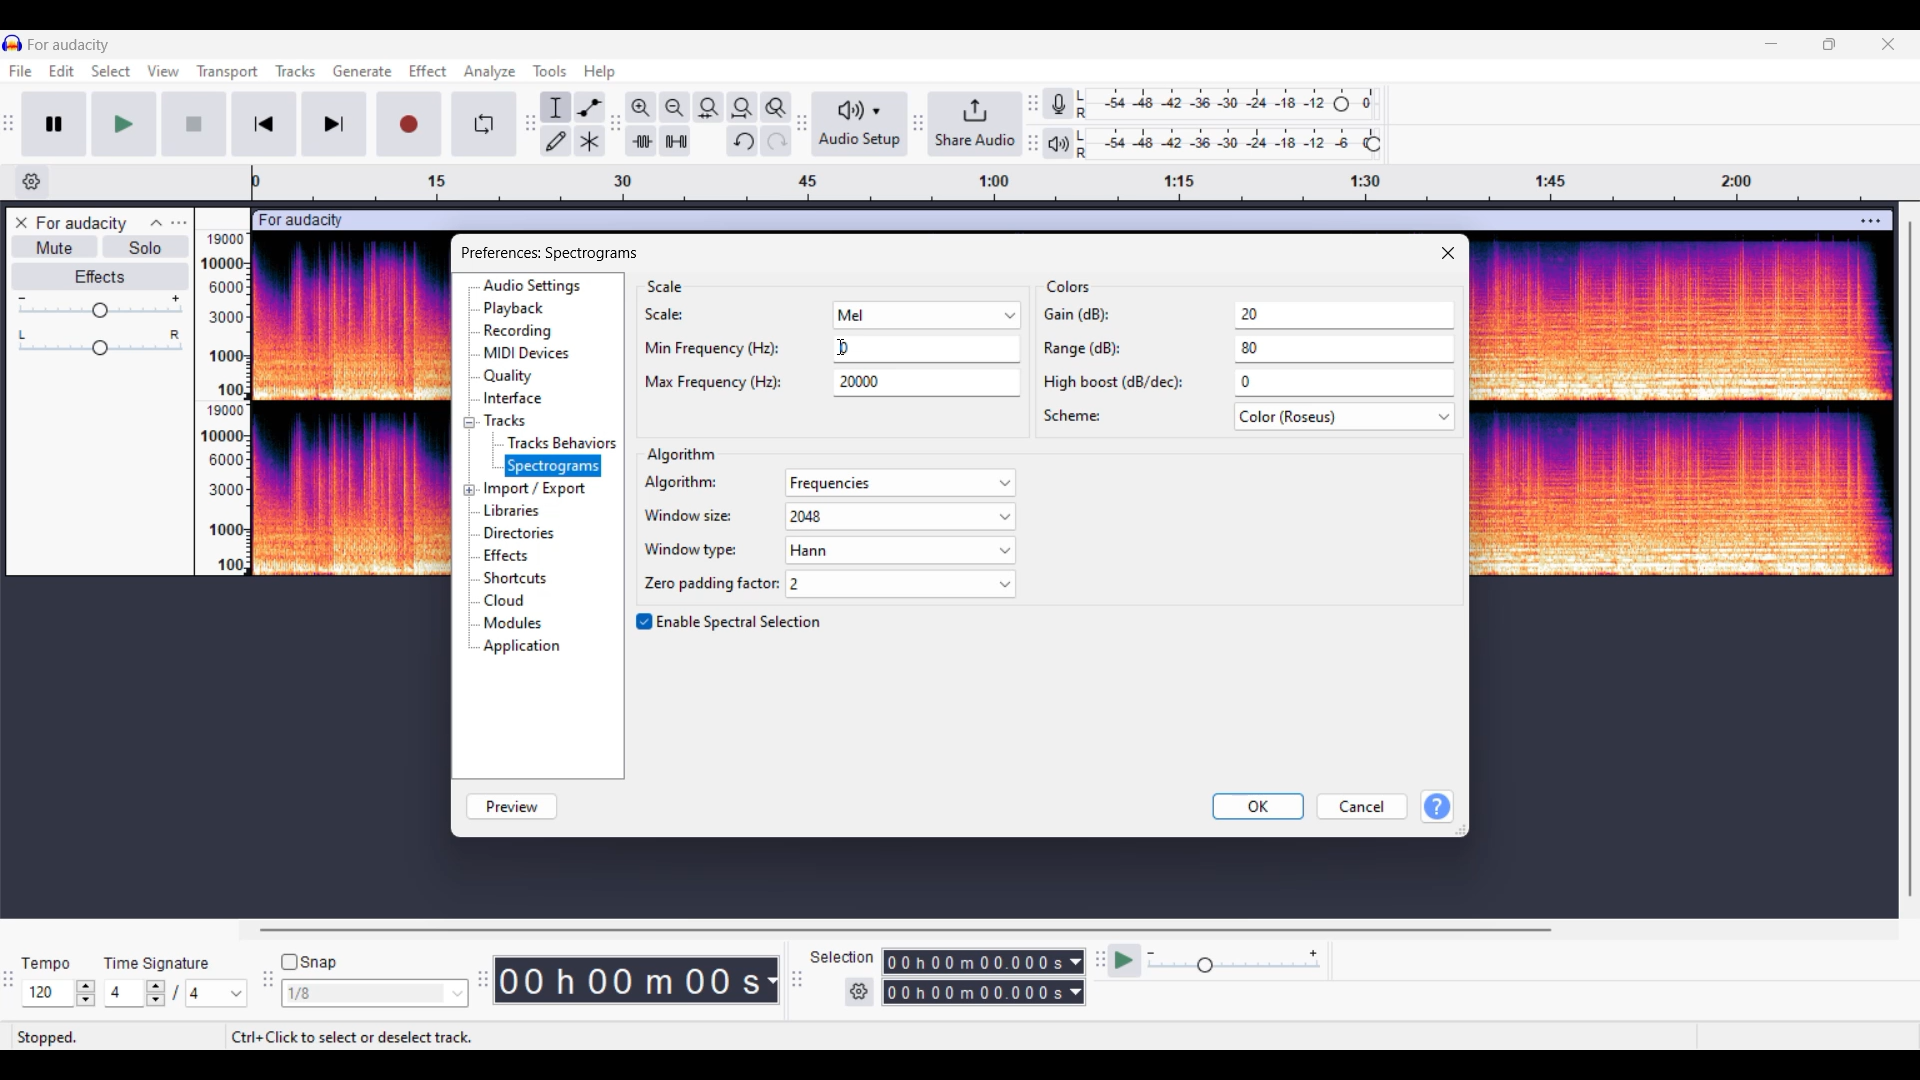  I want to click on Close track, so click(21, 222).